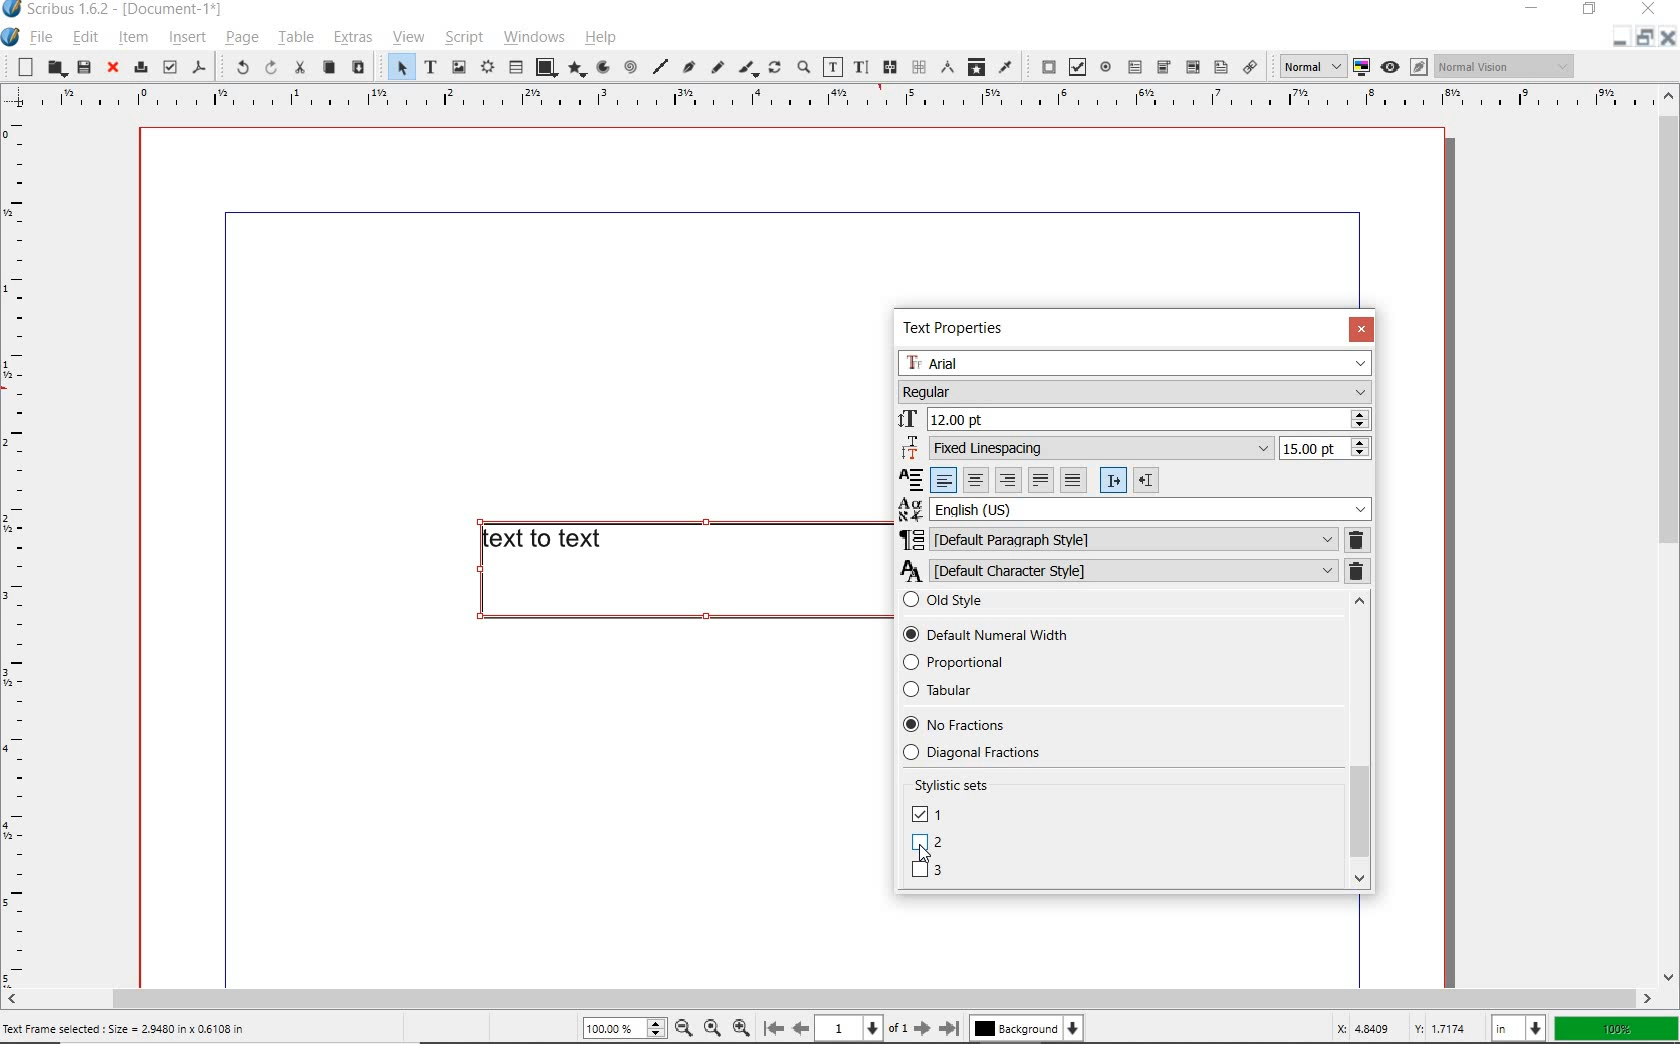 The width and height of the screenshot is (1680, 1044). Describe the element at coordinates (295, 39) in the screenshot. I see `table` at that location.